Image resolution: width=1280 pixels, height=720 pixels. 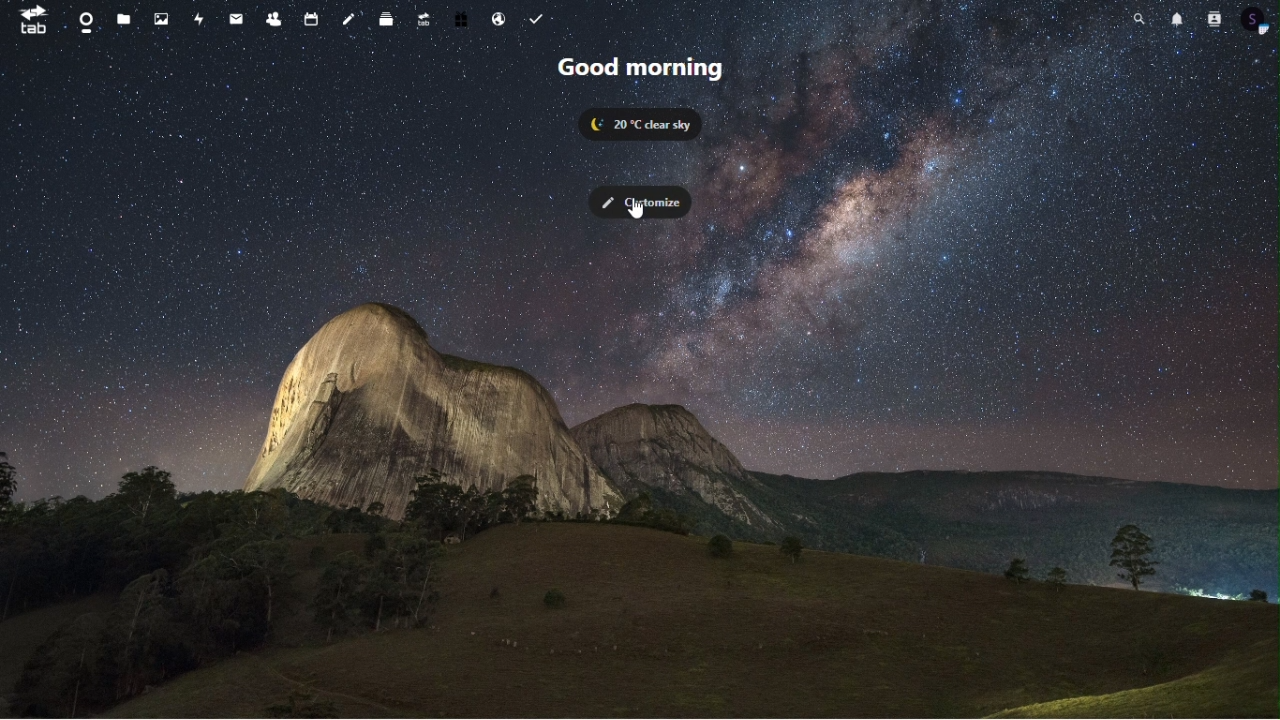 What do you see at coordinates (1213, 17) in the screenshot?
I see `contacts` at bounding box center [1213, 17].